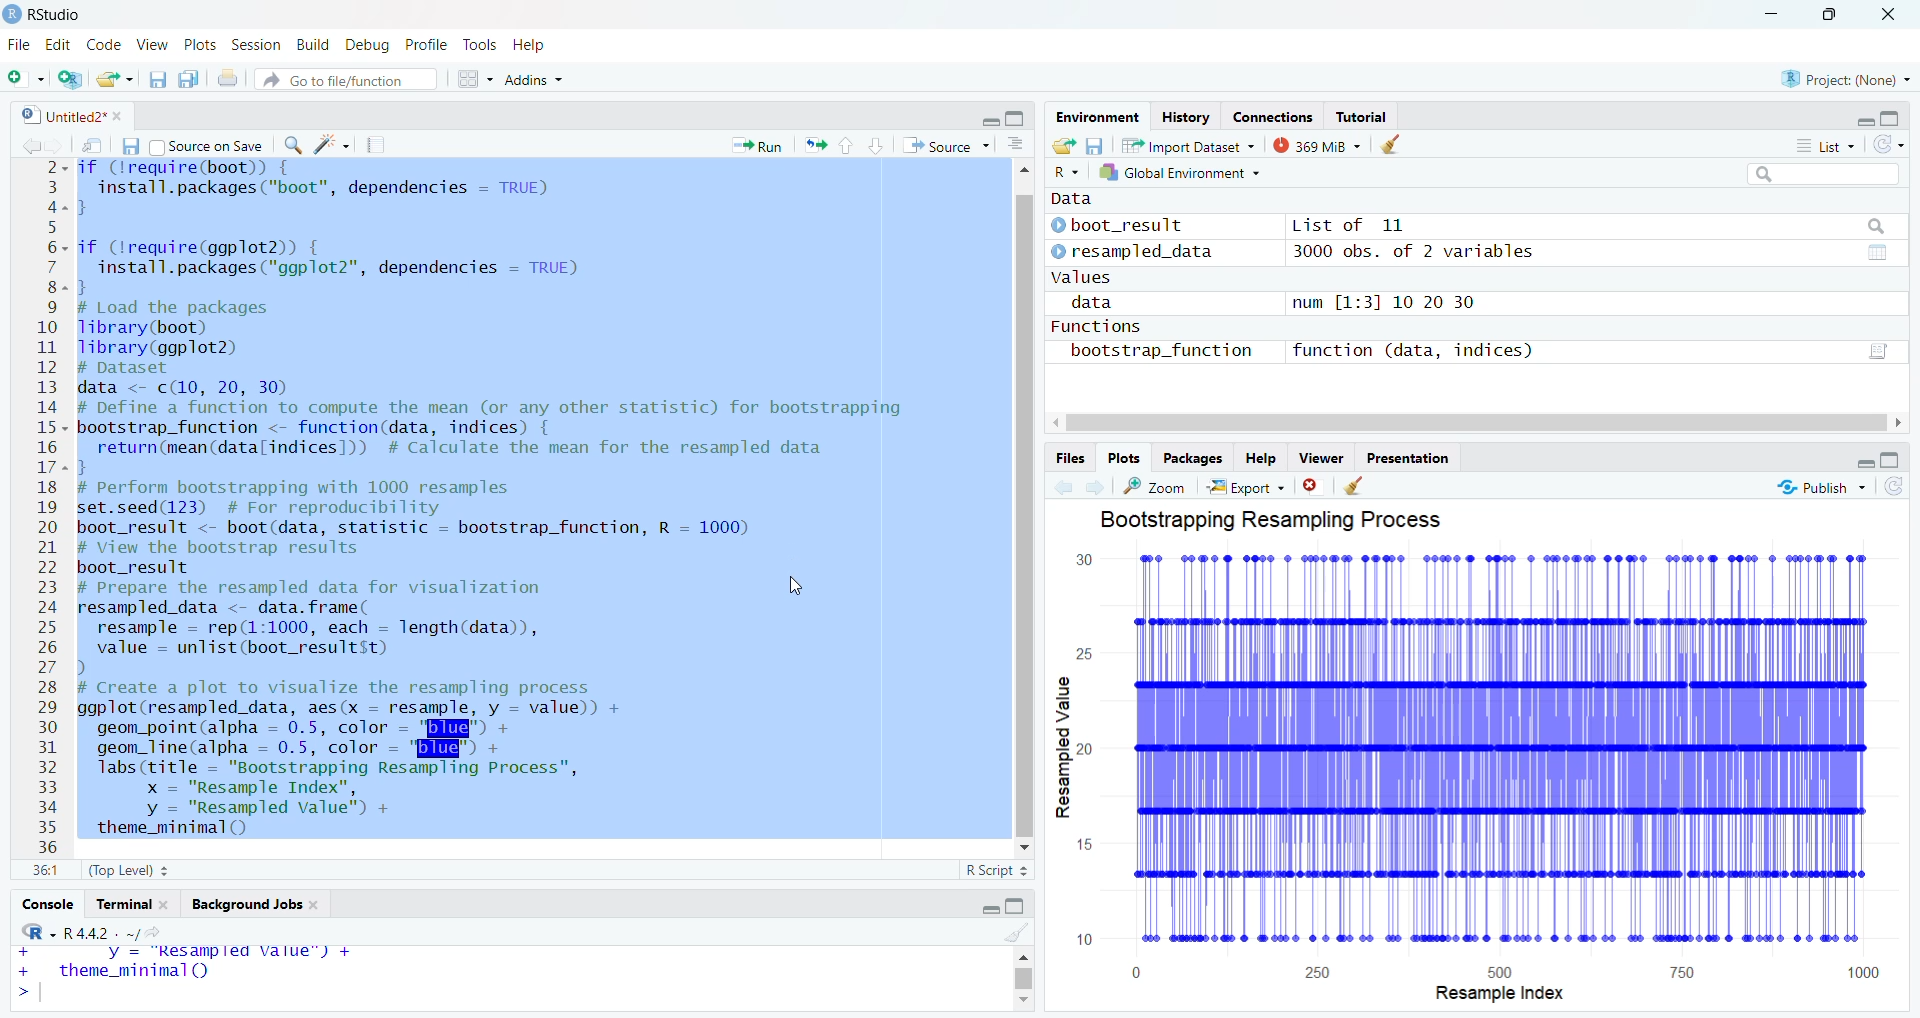 Image resolution: width=1920 pixels, height=1018 pixels. What do you see at coordinates (189, 76) in the screenshot?
I see `save all open documents` at bounding box center [189, 76].